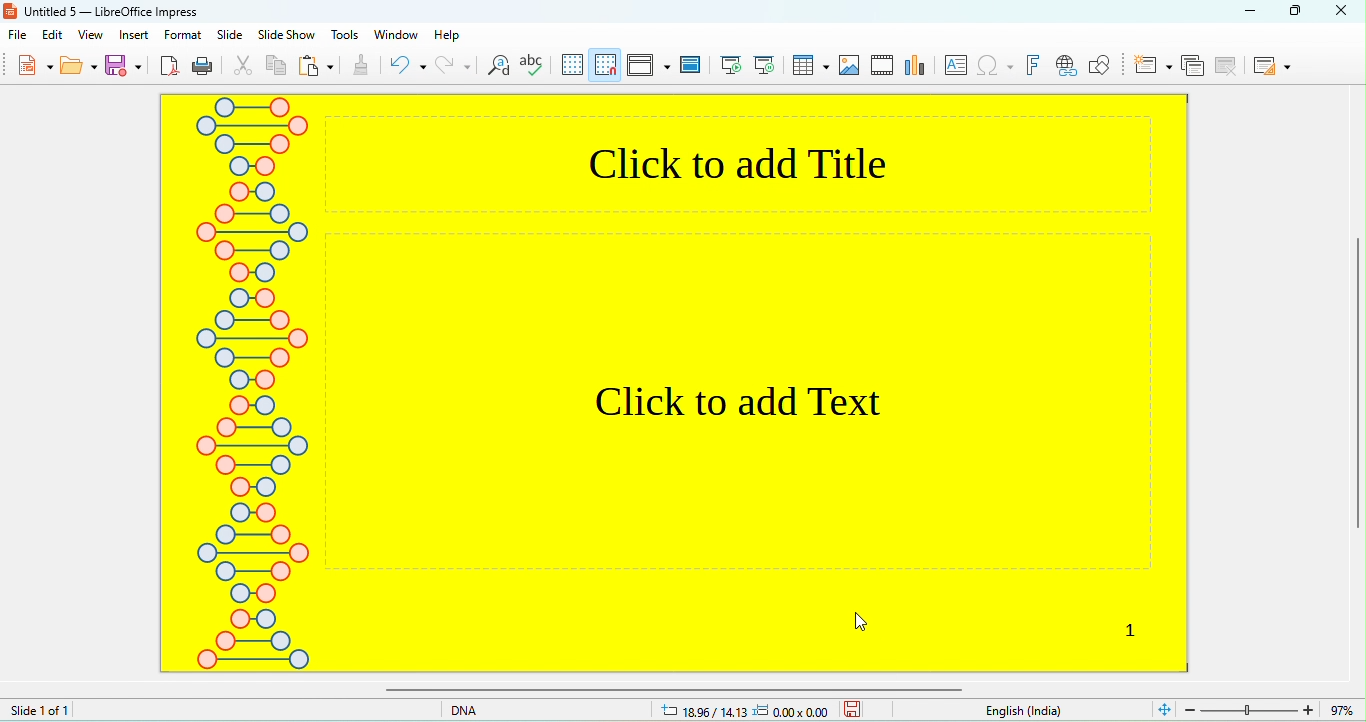 This screenshot has height=722, width=1366. I want to click on horizontal scroll bar, so click(668, 689).